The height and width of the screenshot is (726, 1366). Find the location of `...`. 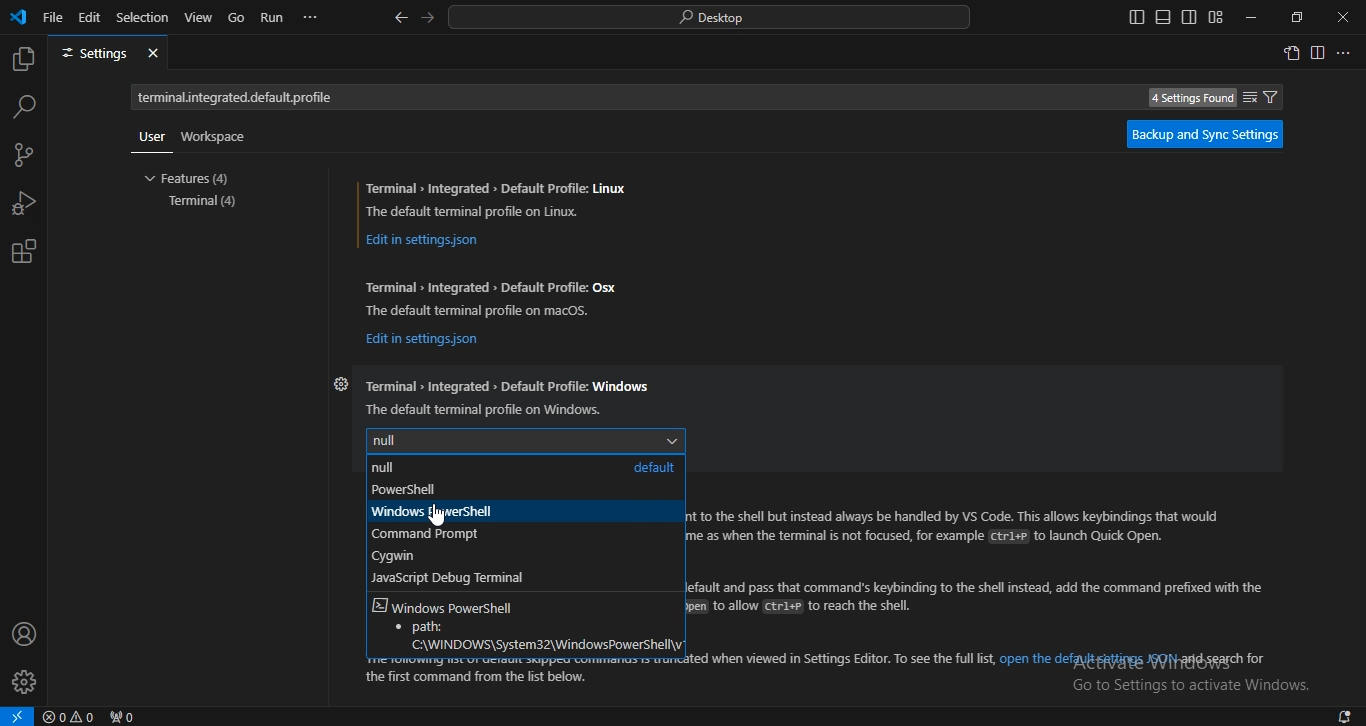

... is located at coordinates (1341, 51).